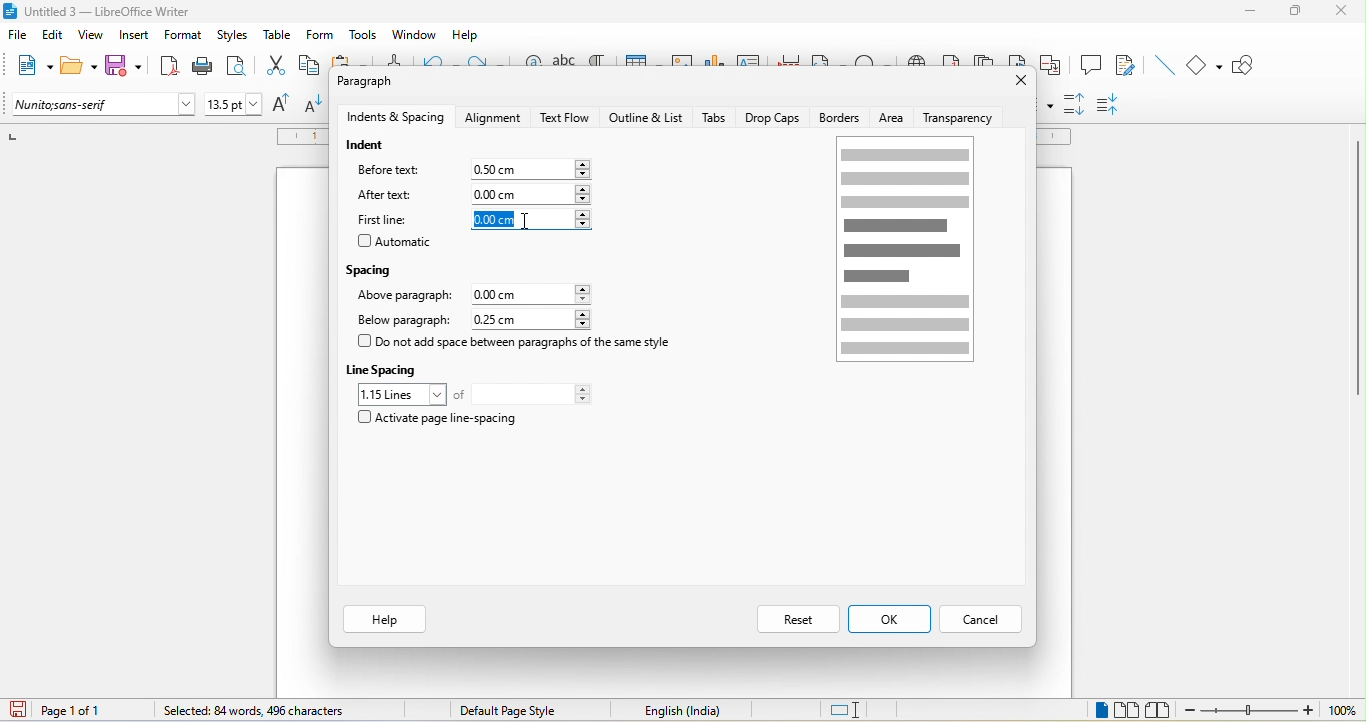 The height and width of the screenshot is (722, 1366). What do you see at coordinates (1206, 66) in the screenshot?
I see `basic shapes` at bounding box center [1206, 66].